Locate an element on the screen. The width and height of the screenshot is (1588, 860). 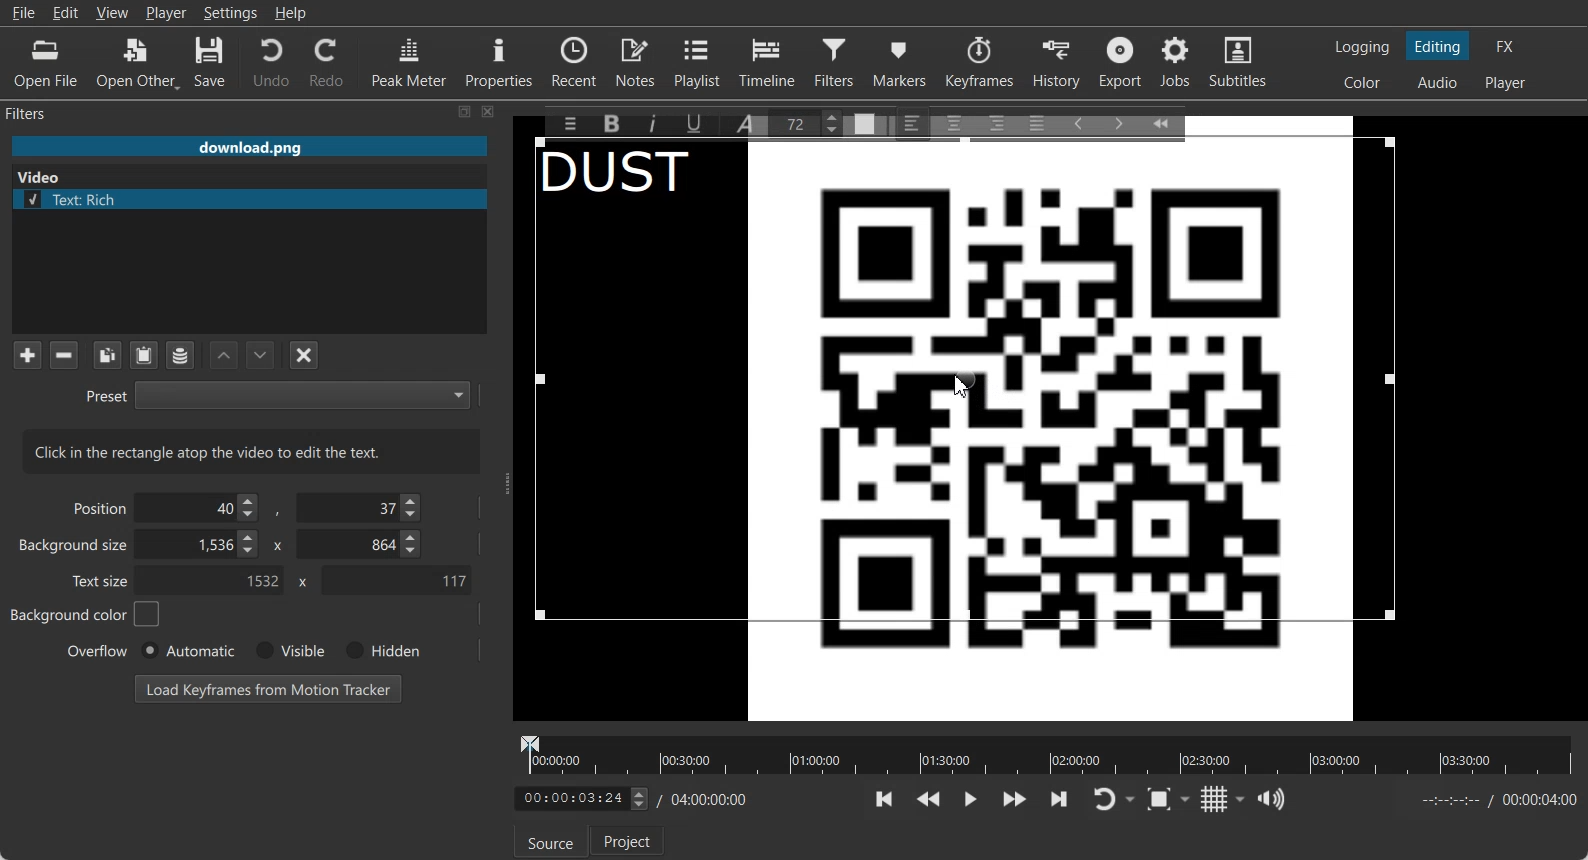
Move Filter Down is located at coordinates (261, 355).